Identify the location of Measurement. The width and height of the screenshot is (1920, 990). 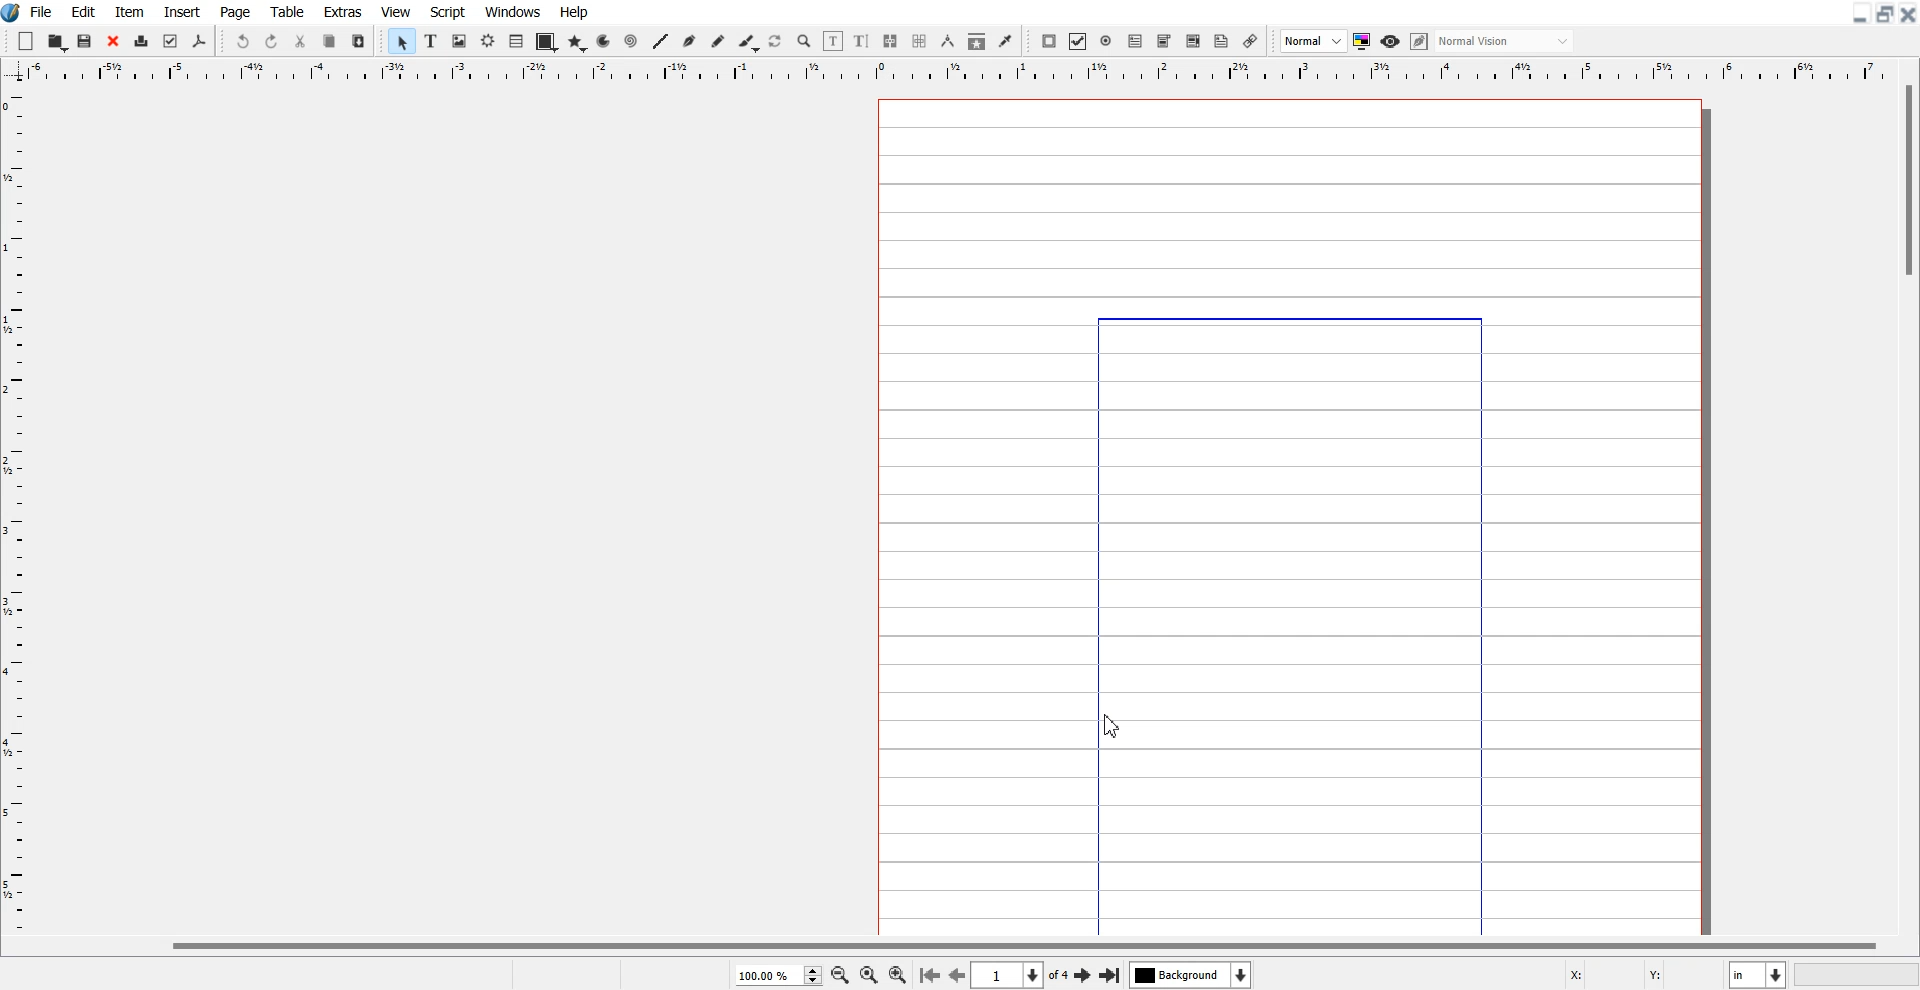
(948, 41).